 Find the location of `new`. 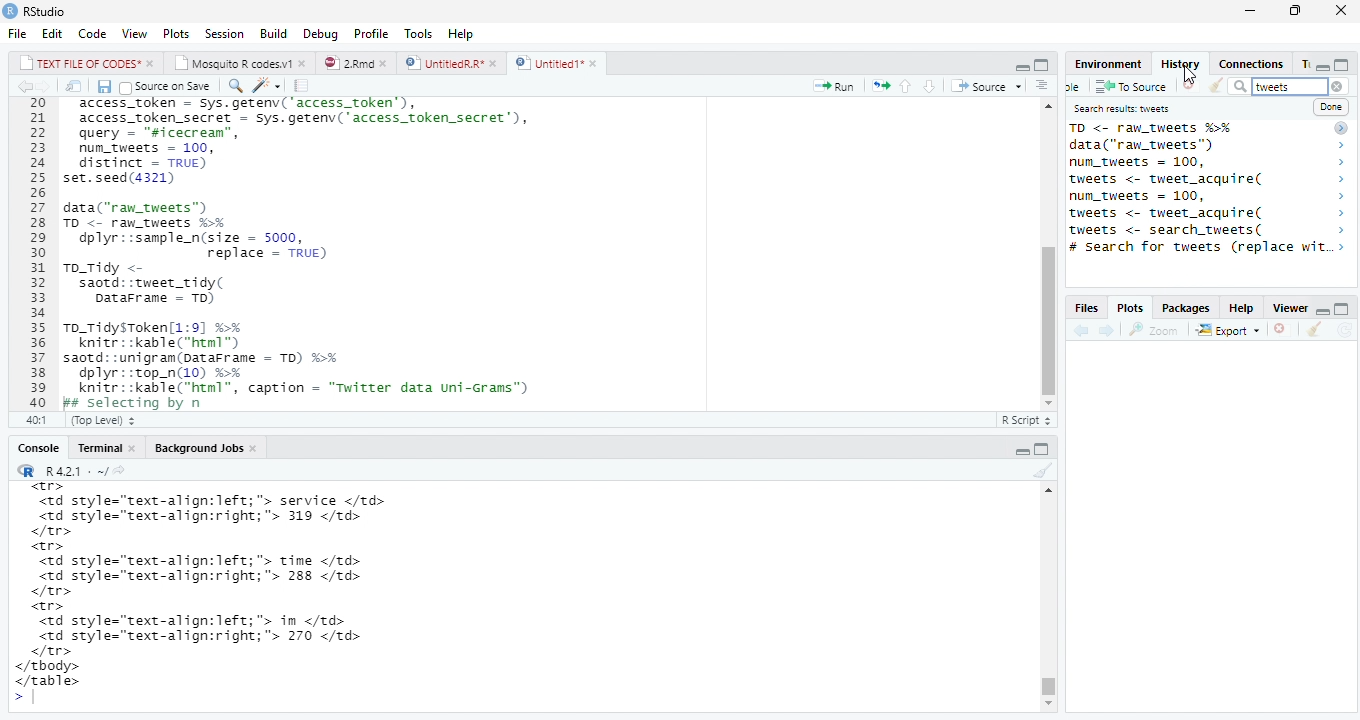

new is located at coordinates (1077, 85).